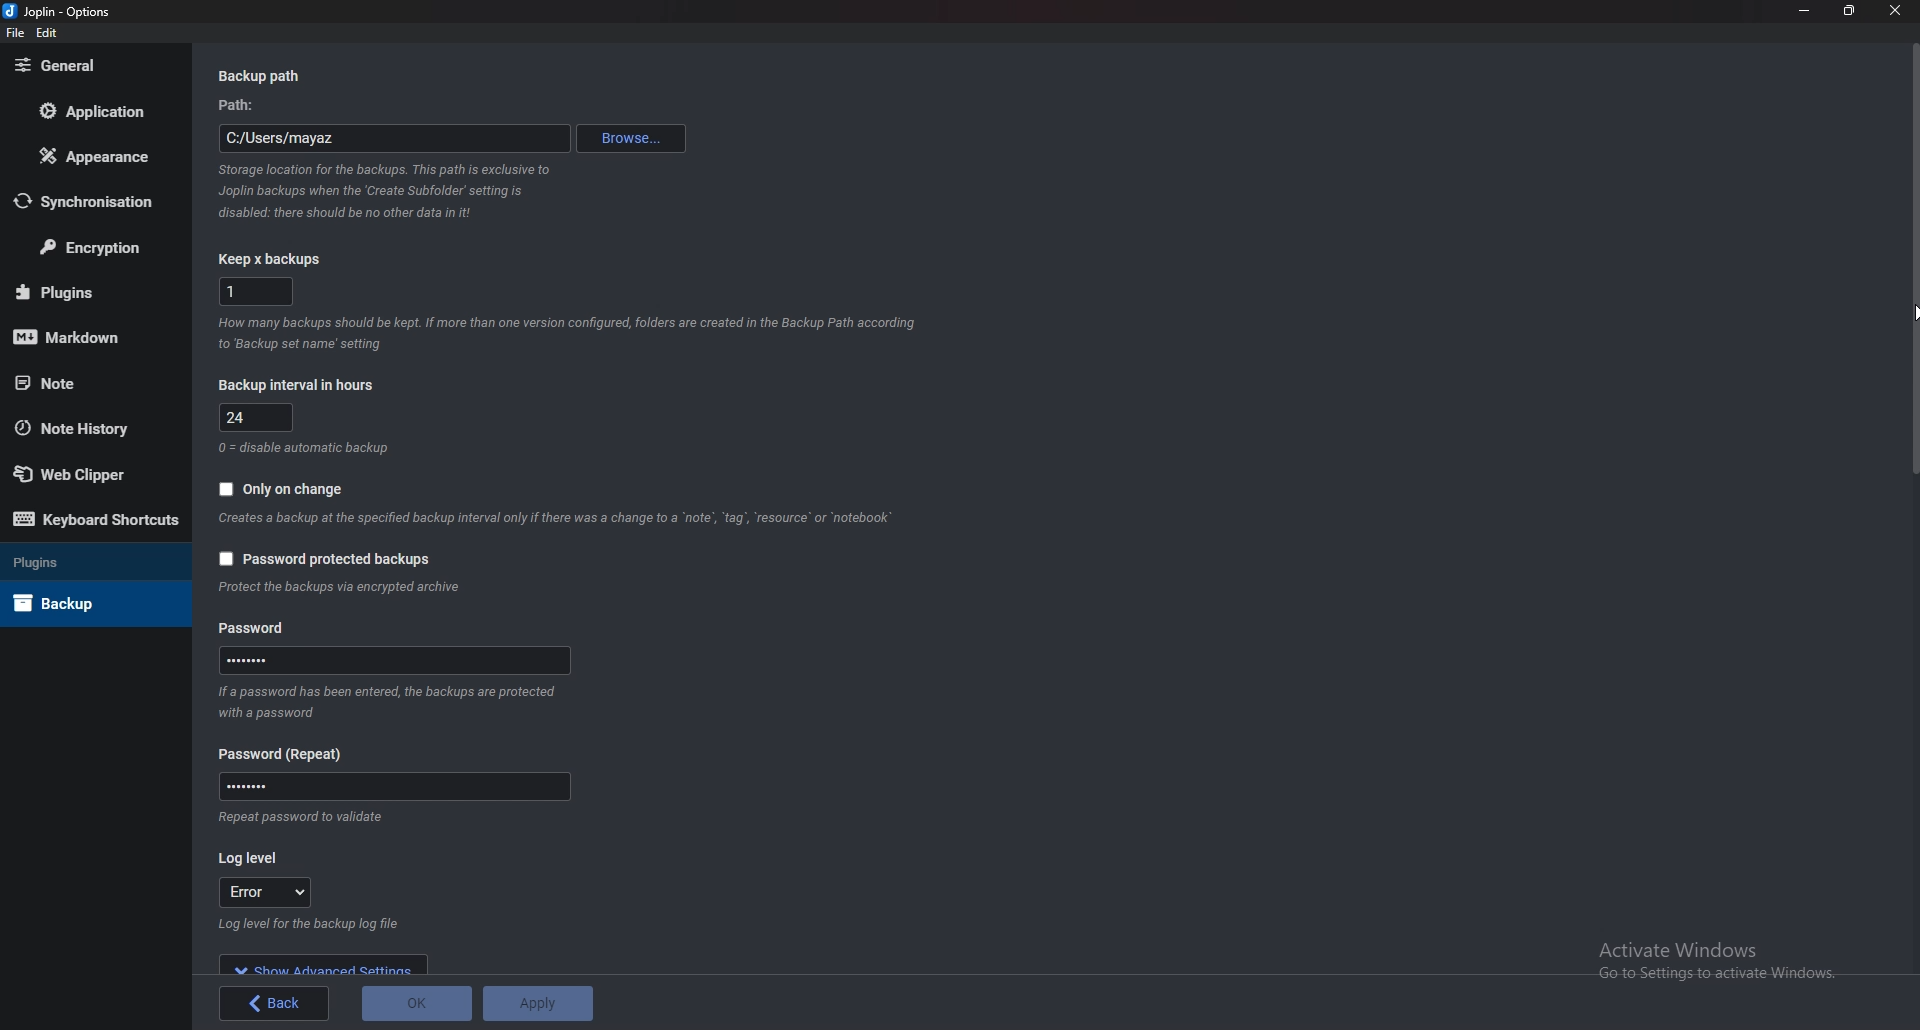 The height and width of the screenshot is (1030, 1920). What do you see at coordinates (569, 331) in the screenshot?
I see `Info on backup numbers` at bounding box center [569, 331].